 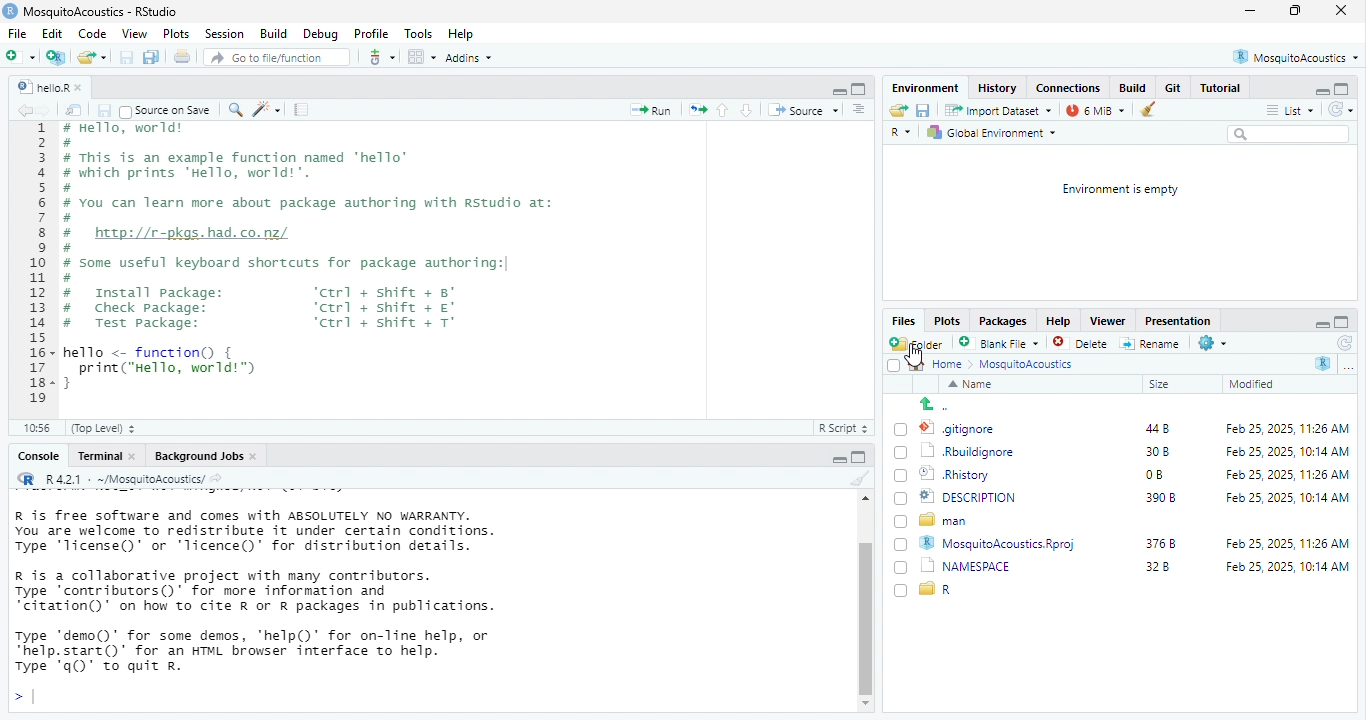 What do you see at coordinates (25, 479) in the screenshot?
I see `r studio logo` at bounding box center [25, 479].